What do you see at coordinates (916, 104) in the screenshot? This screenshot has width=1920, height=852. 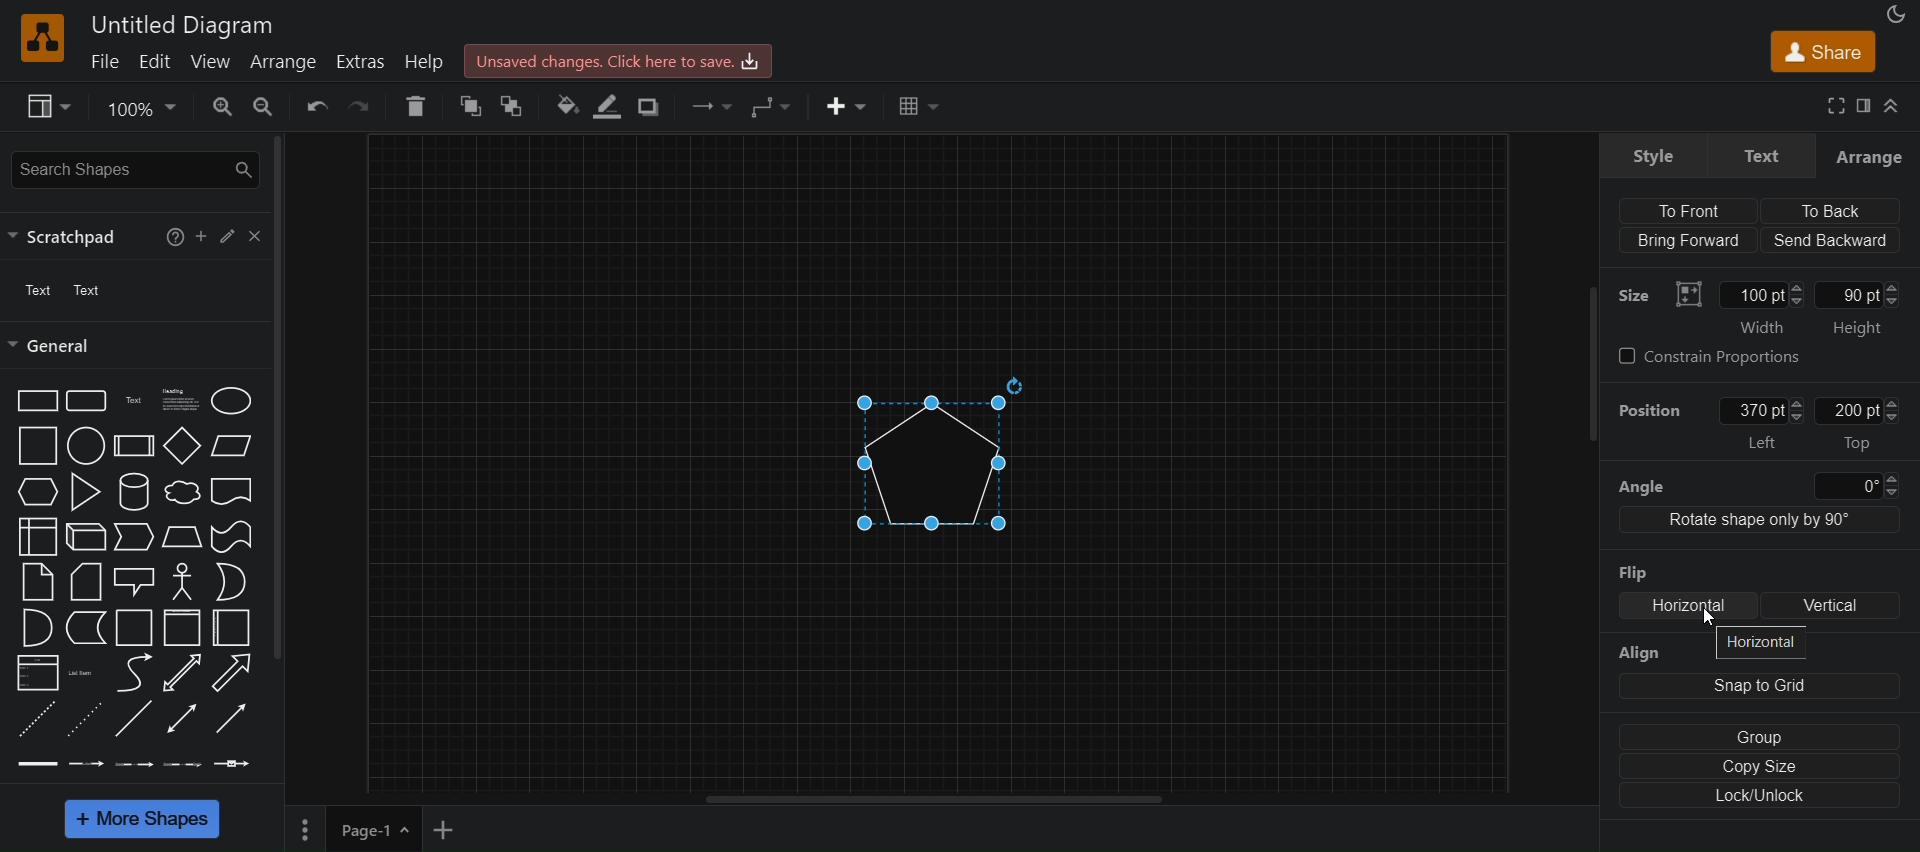 I see `table` at bounding box center [916, 104].